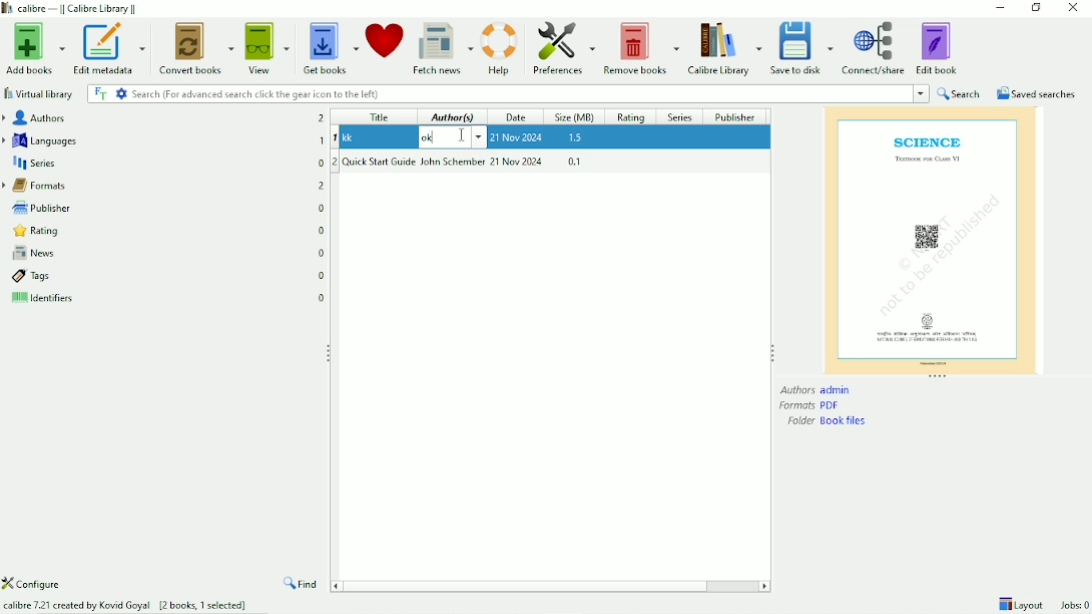 This screenshot has height=614, width=1092. Describe the element at coordinates (267, 49) in the screenshot. I see `View` at that location.